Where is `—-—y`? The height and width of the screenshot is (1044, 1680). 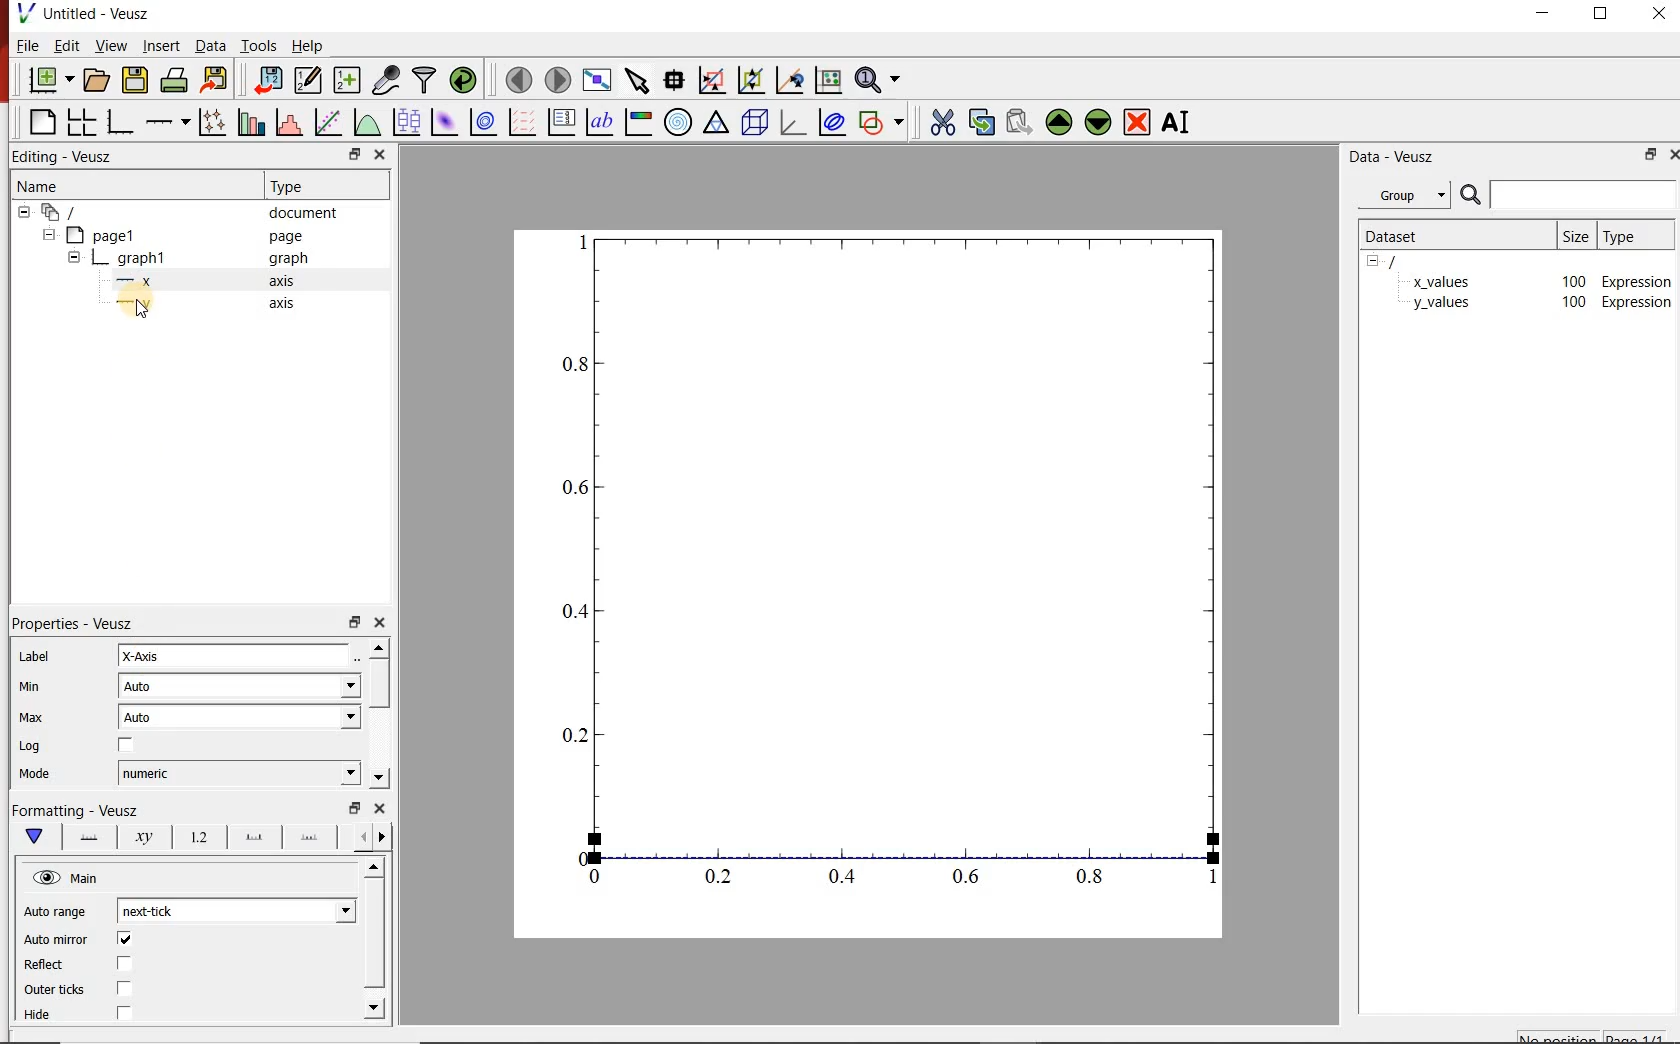 —-—y is located at coordinates (134, 304).